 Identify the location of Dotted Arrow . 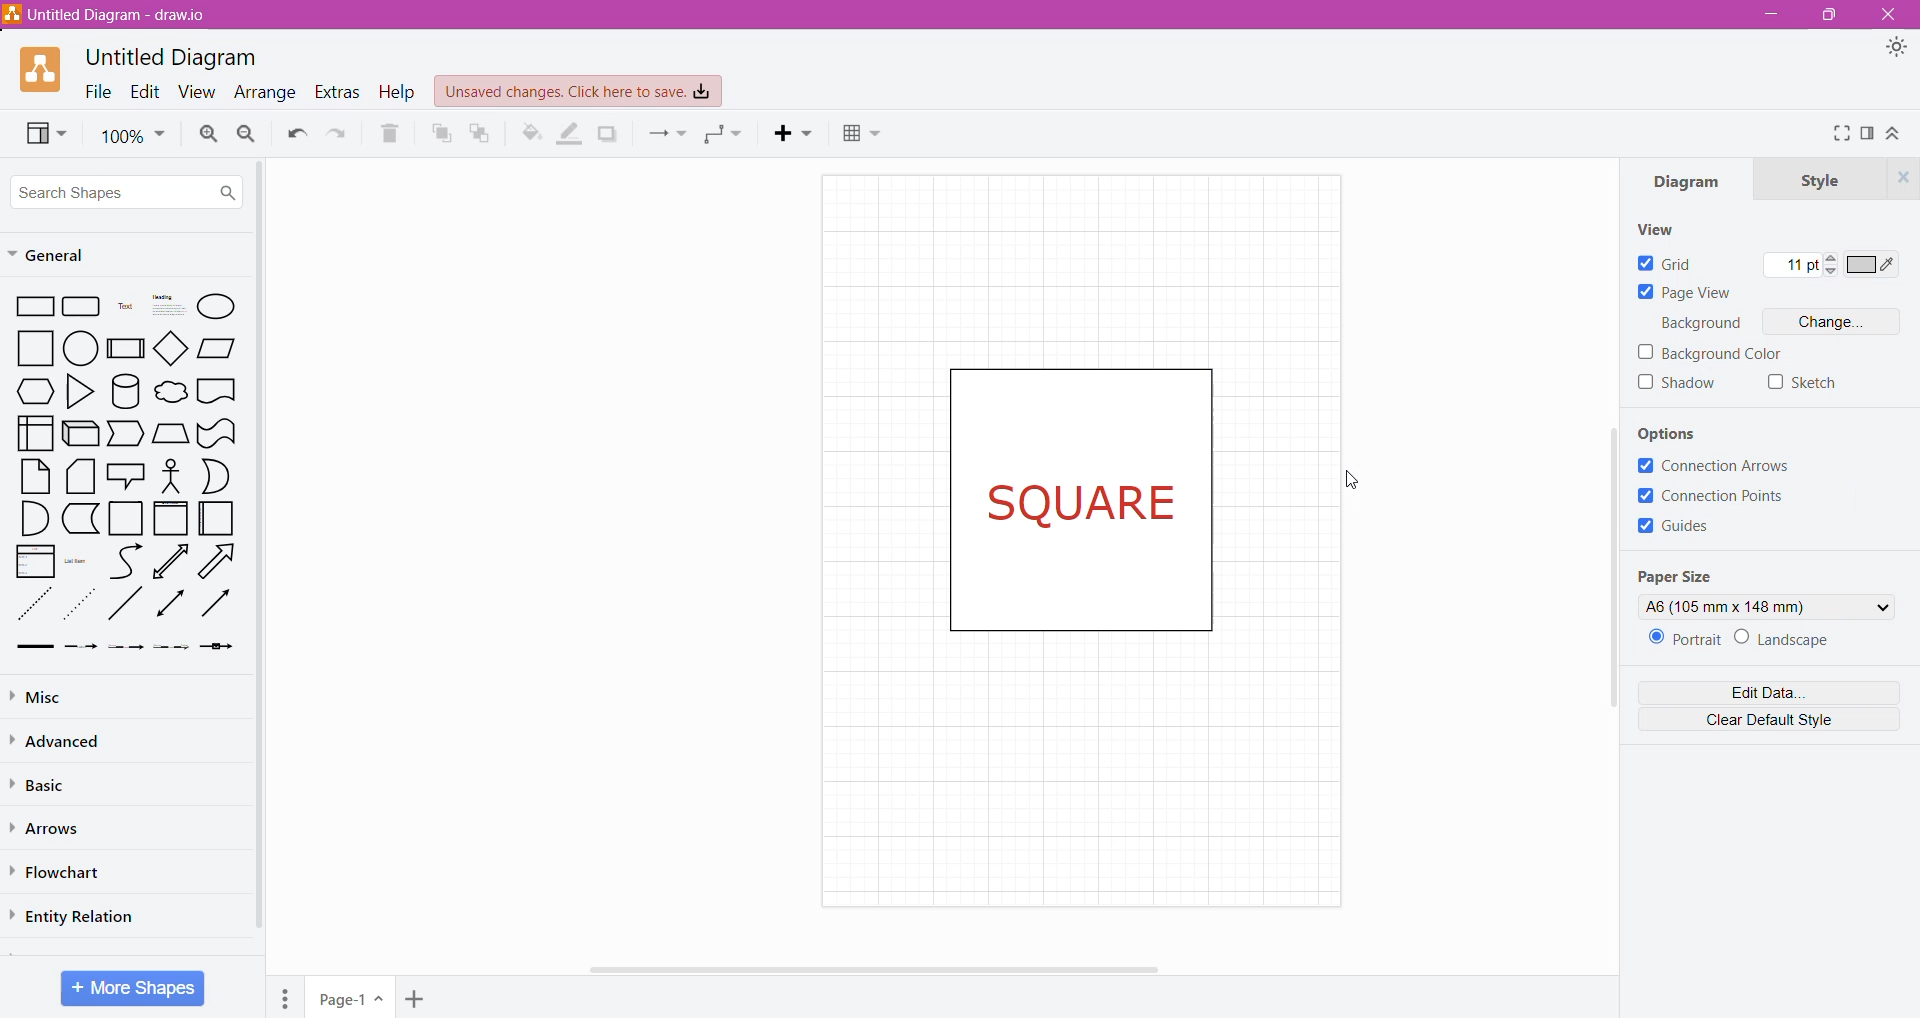
(79, 605).